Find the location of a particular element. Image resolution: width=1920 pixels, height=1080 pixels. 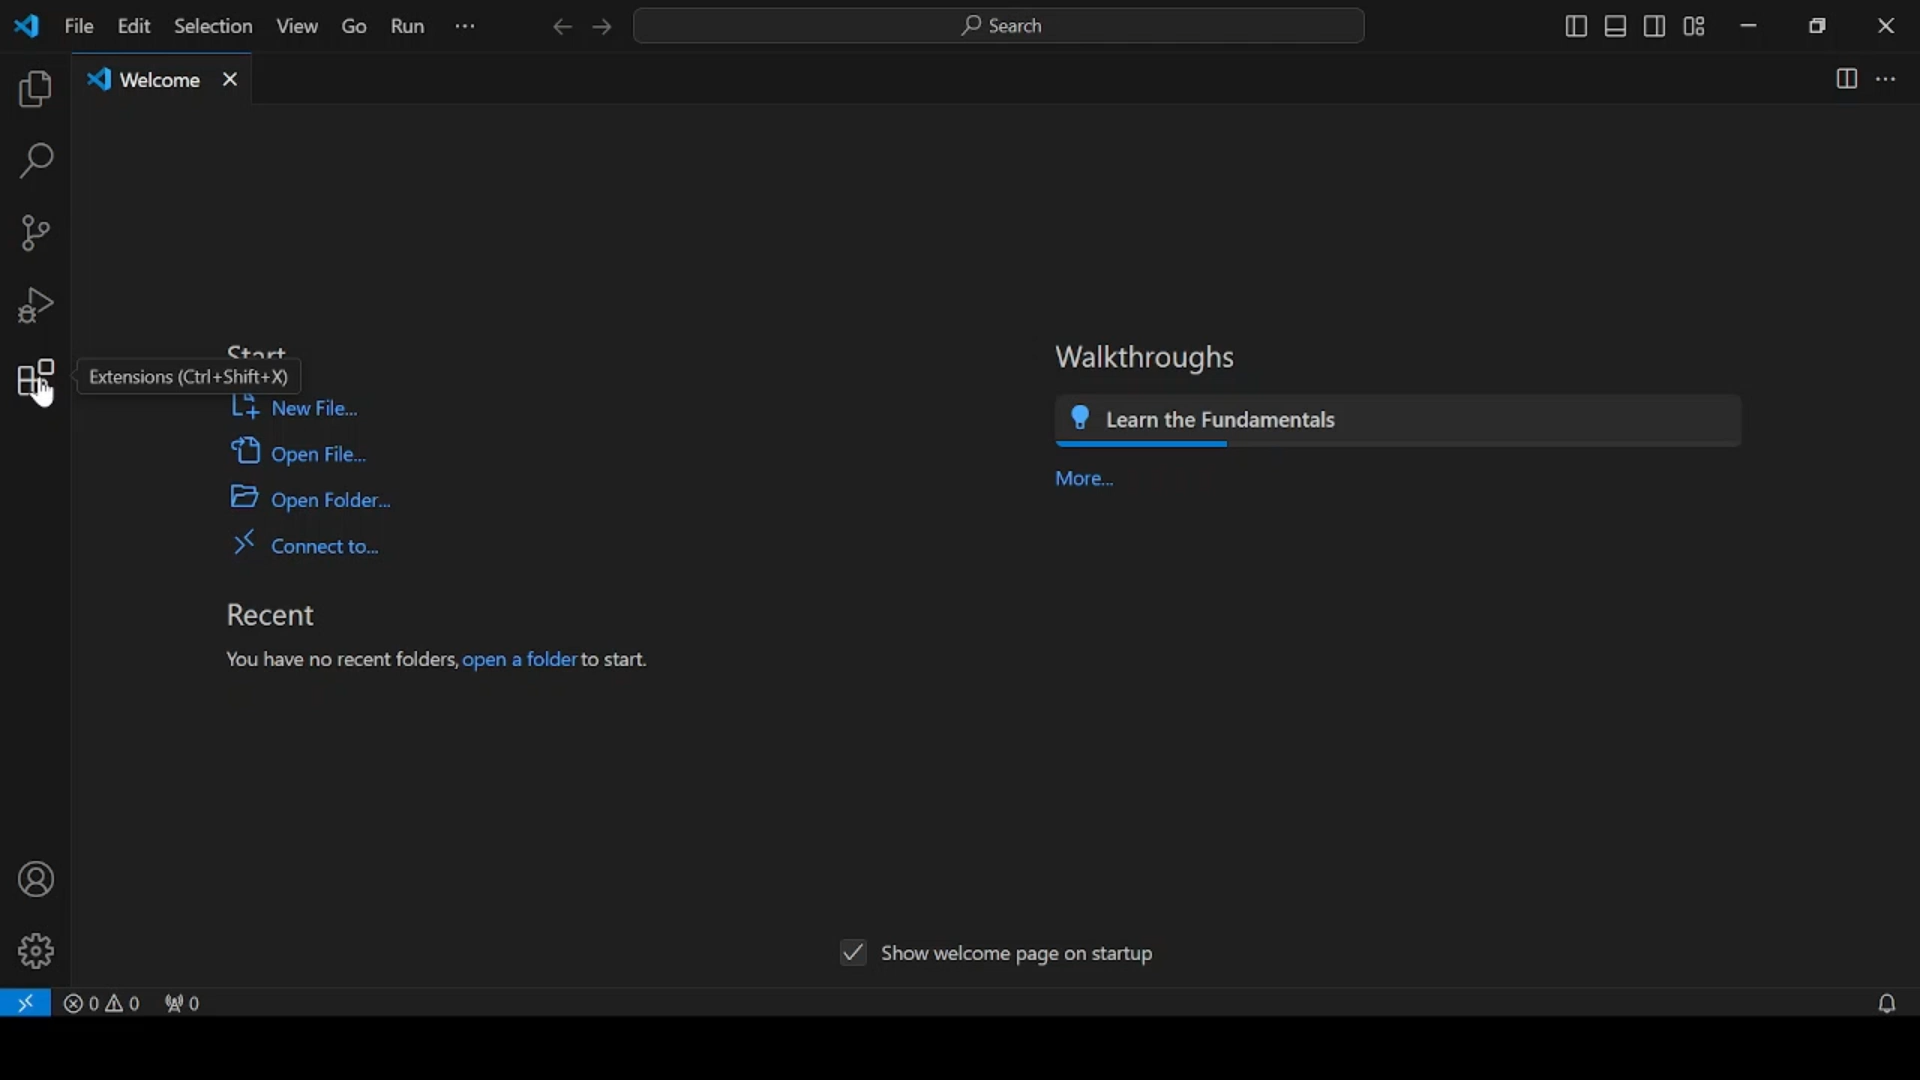

go is located at coordinates (349, 26).